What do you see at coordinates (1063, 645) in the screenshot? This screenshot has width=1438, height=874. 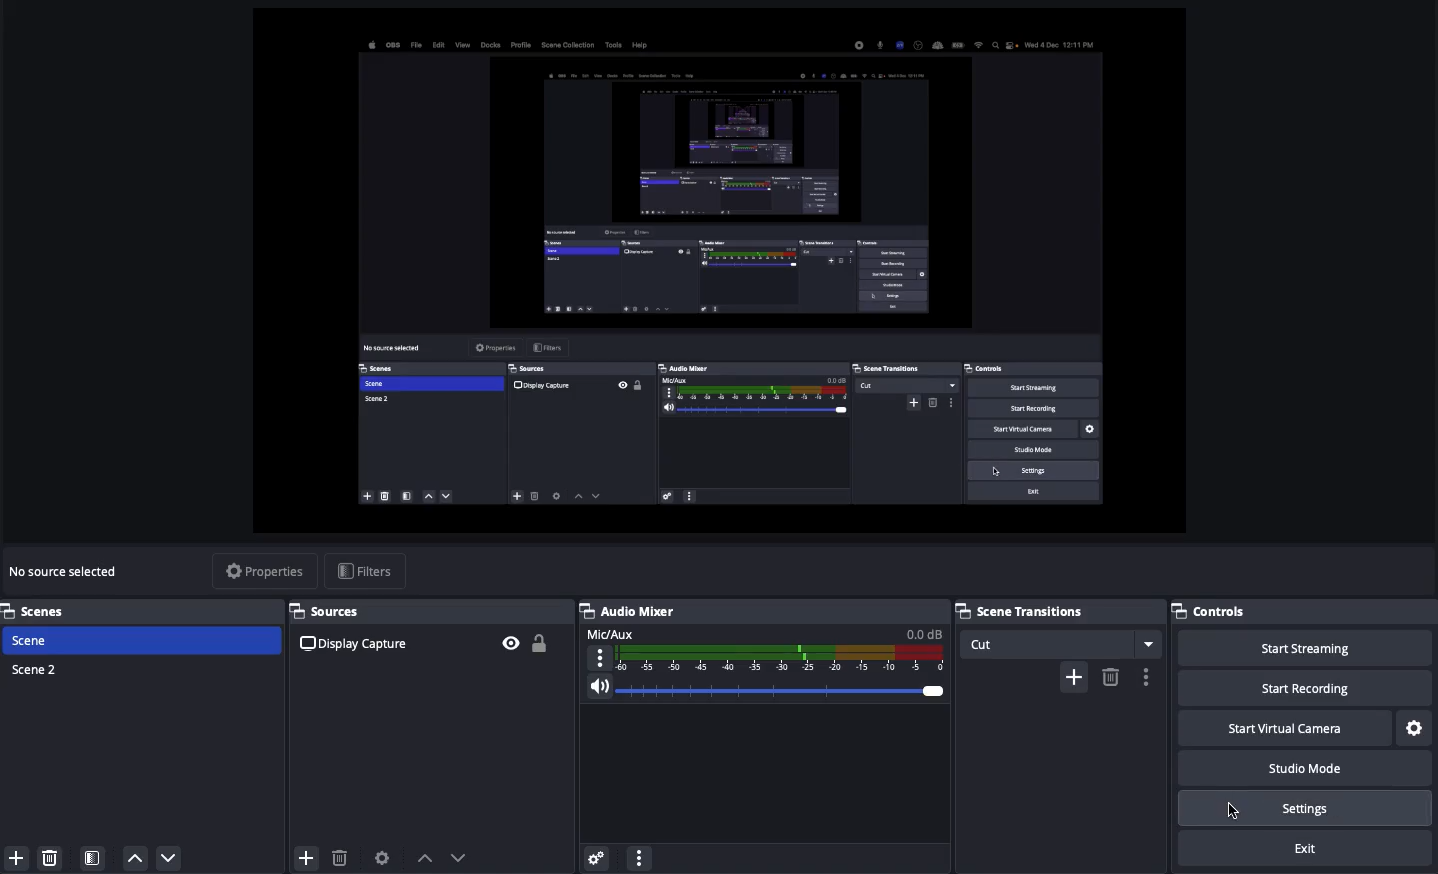 I see `Cut` at bounding box center [1063, 645].